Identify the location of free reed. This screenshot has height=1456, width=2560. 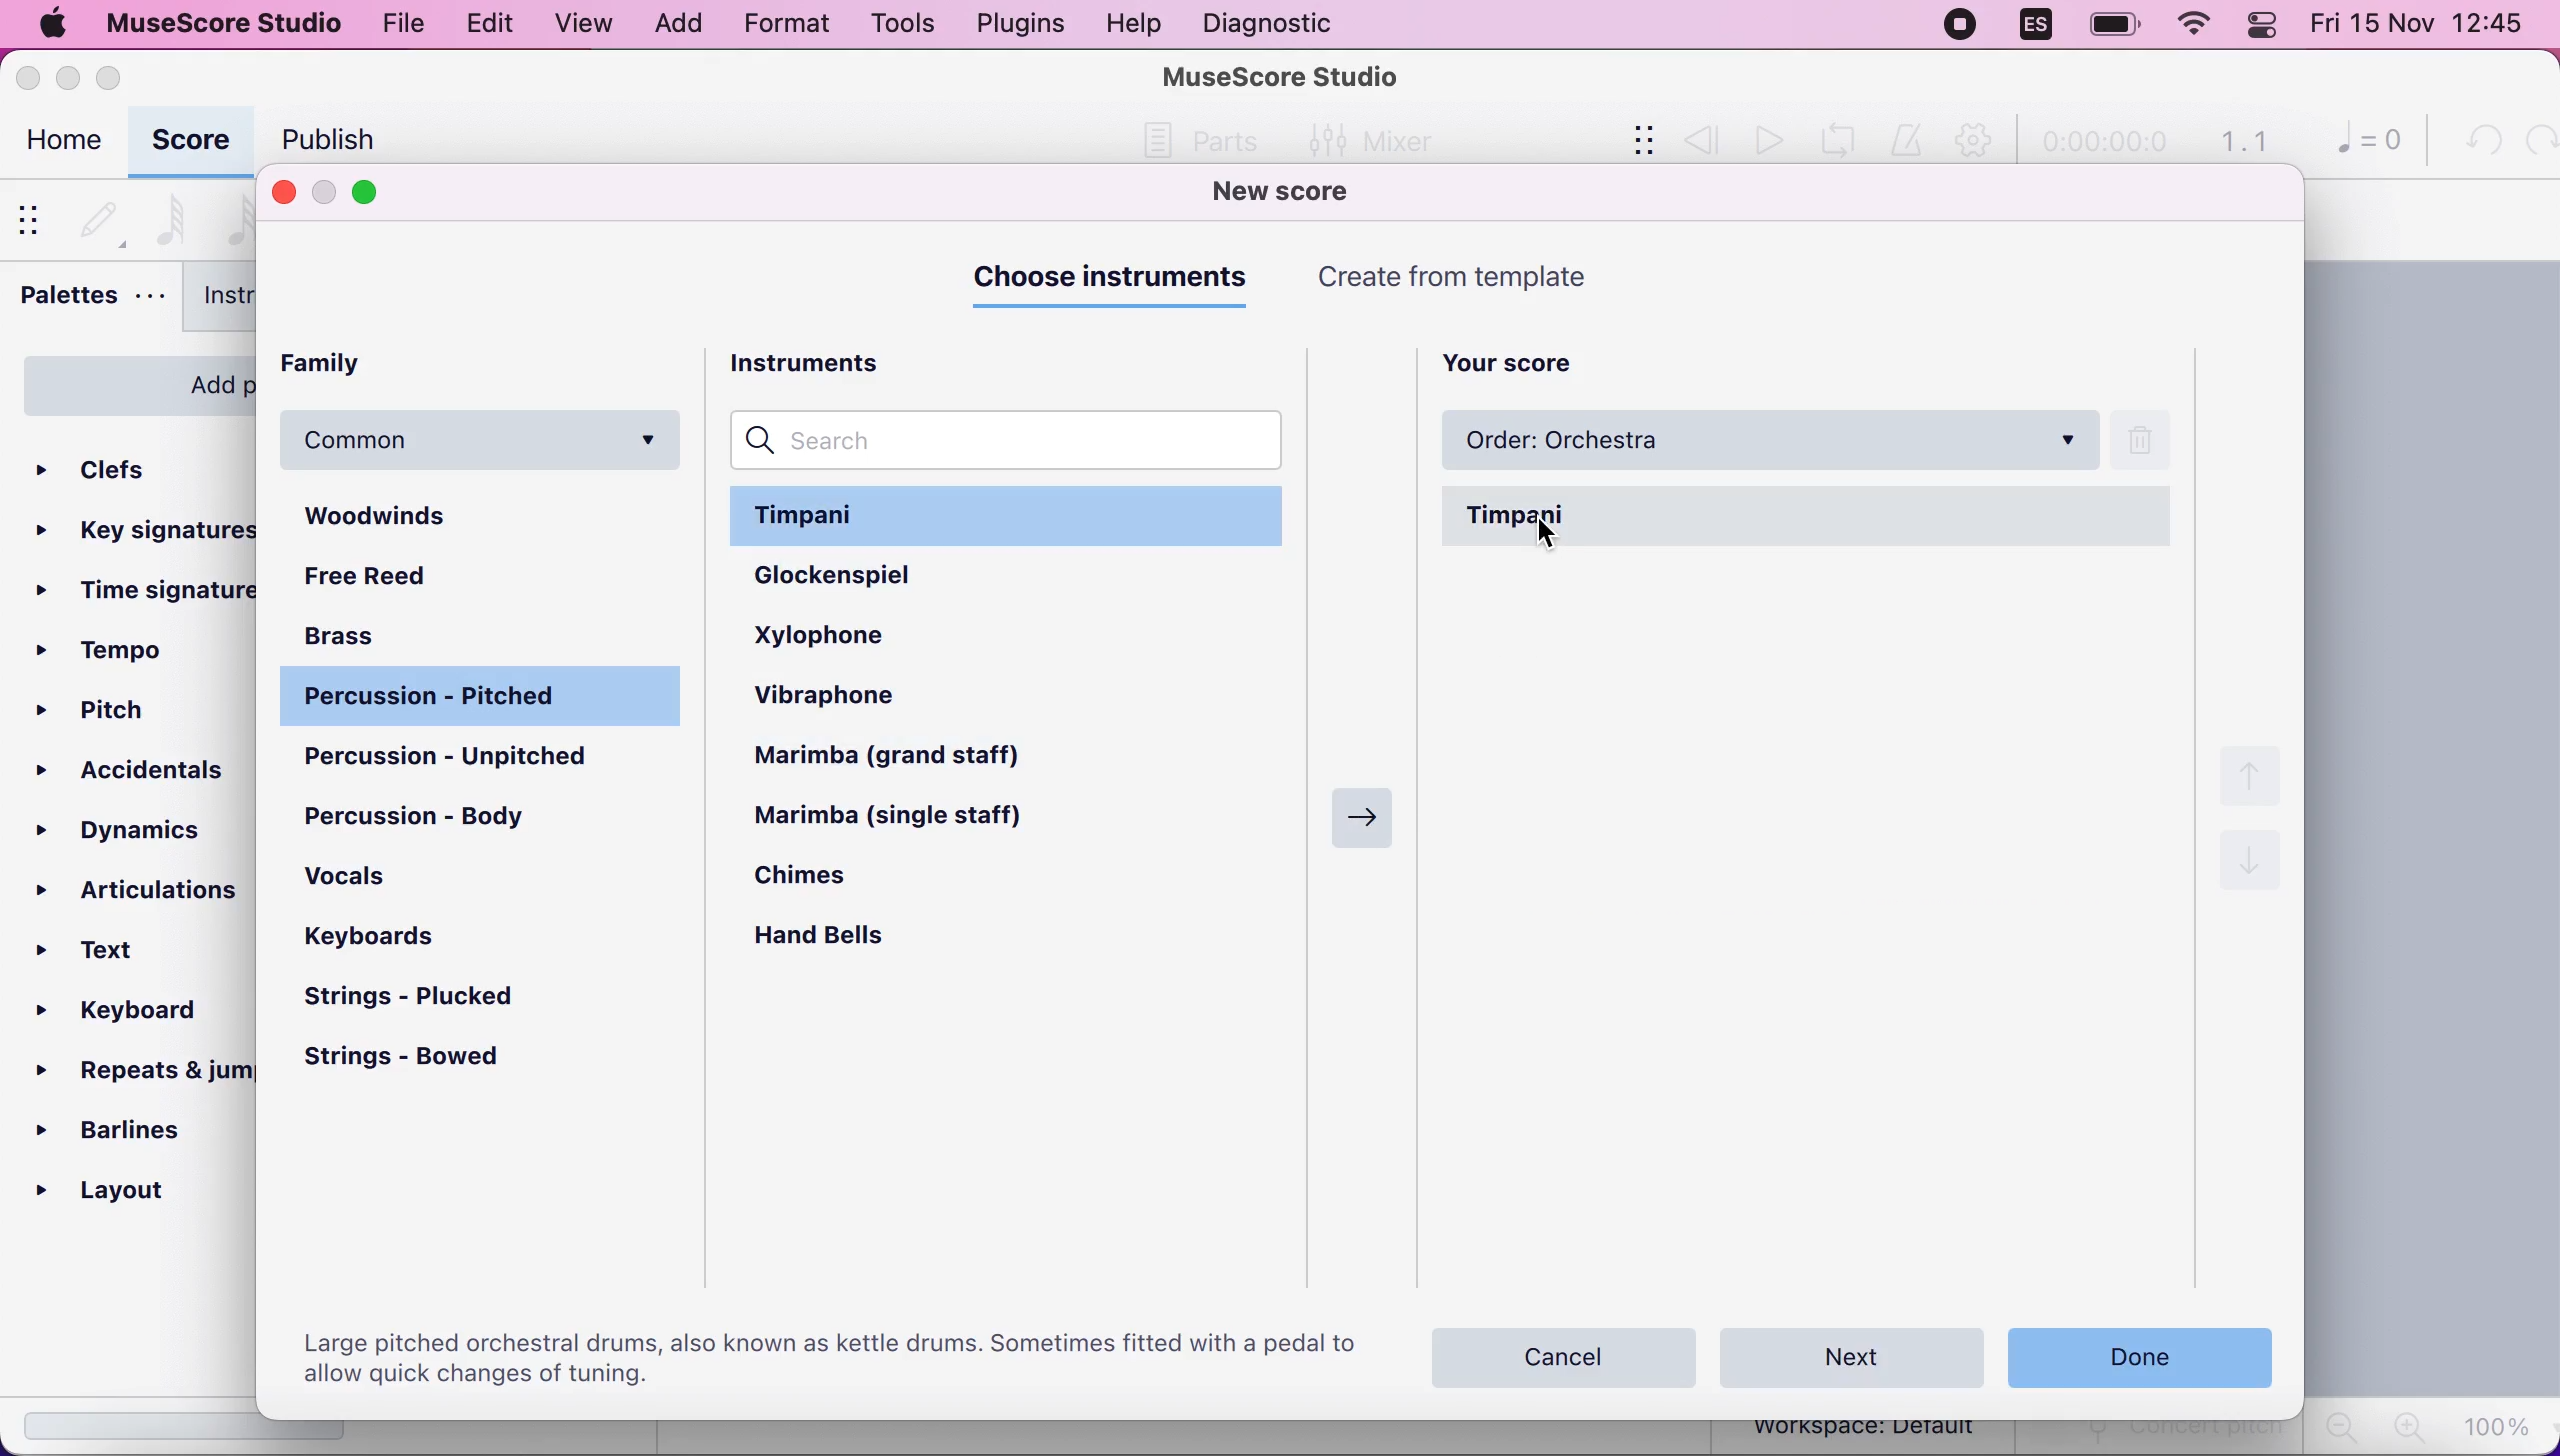
(416, 579).